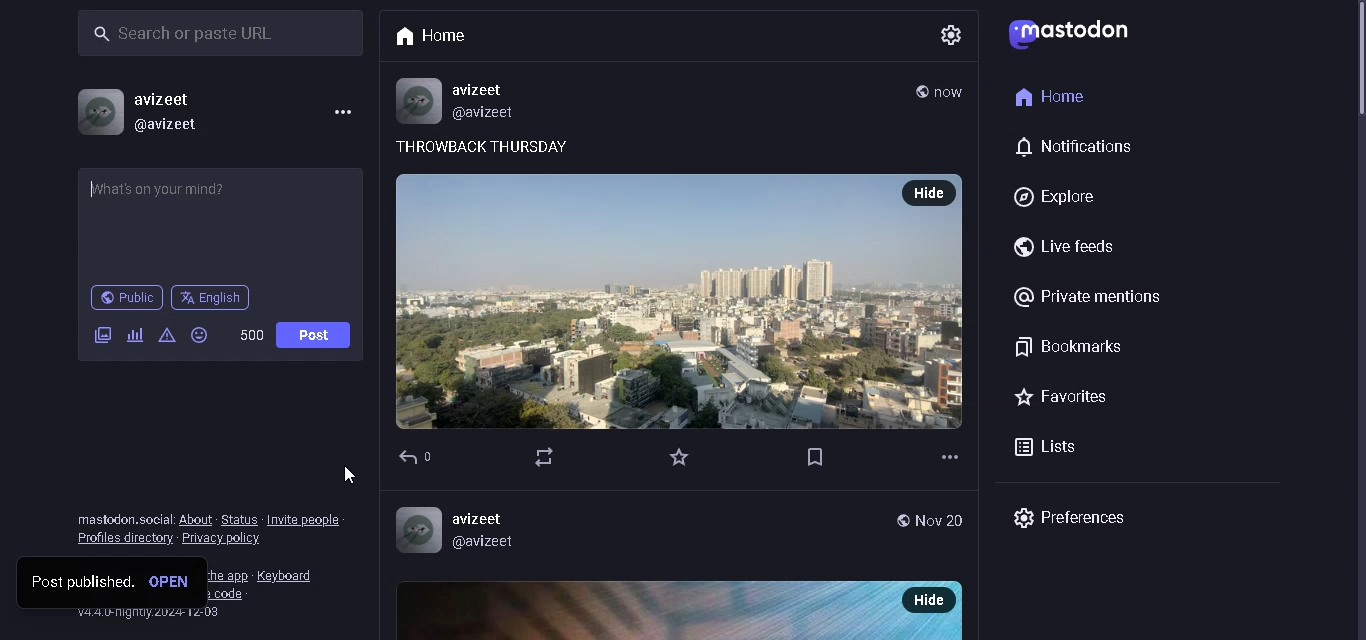 The width and height of the screenshot is (1366, 640). Describe the element at coordinates (127, 298) in the screenshot. I see `public` at that location.